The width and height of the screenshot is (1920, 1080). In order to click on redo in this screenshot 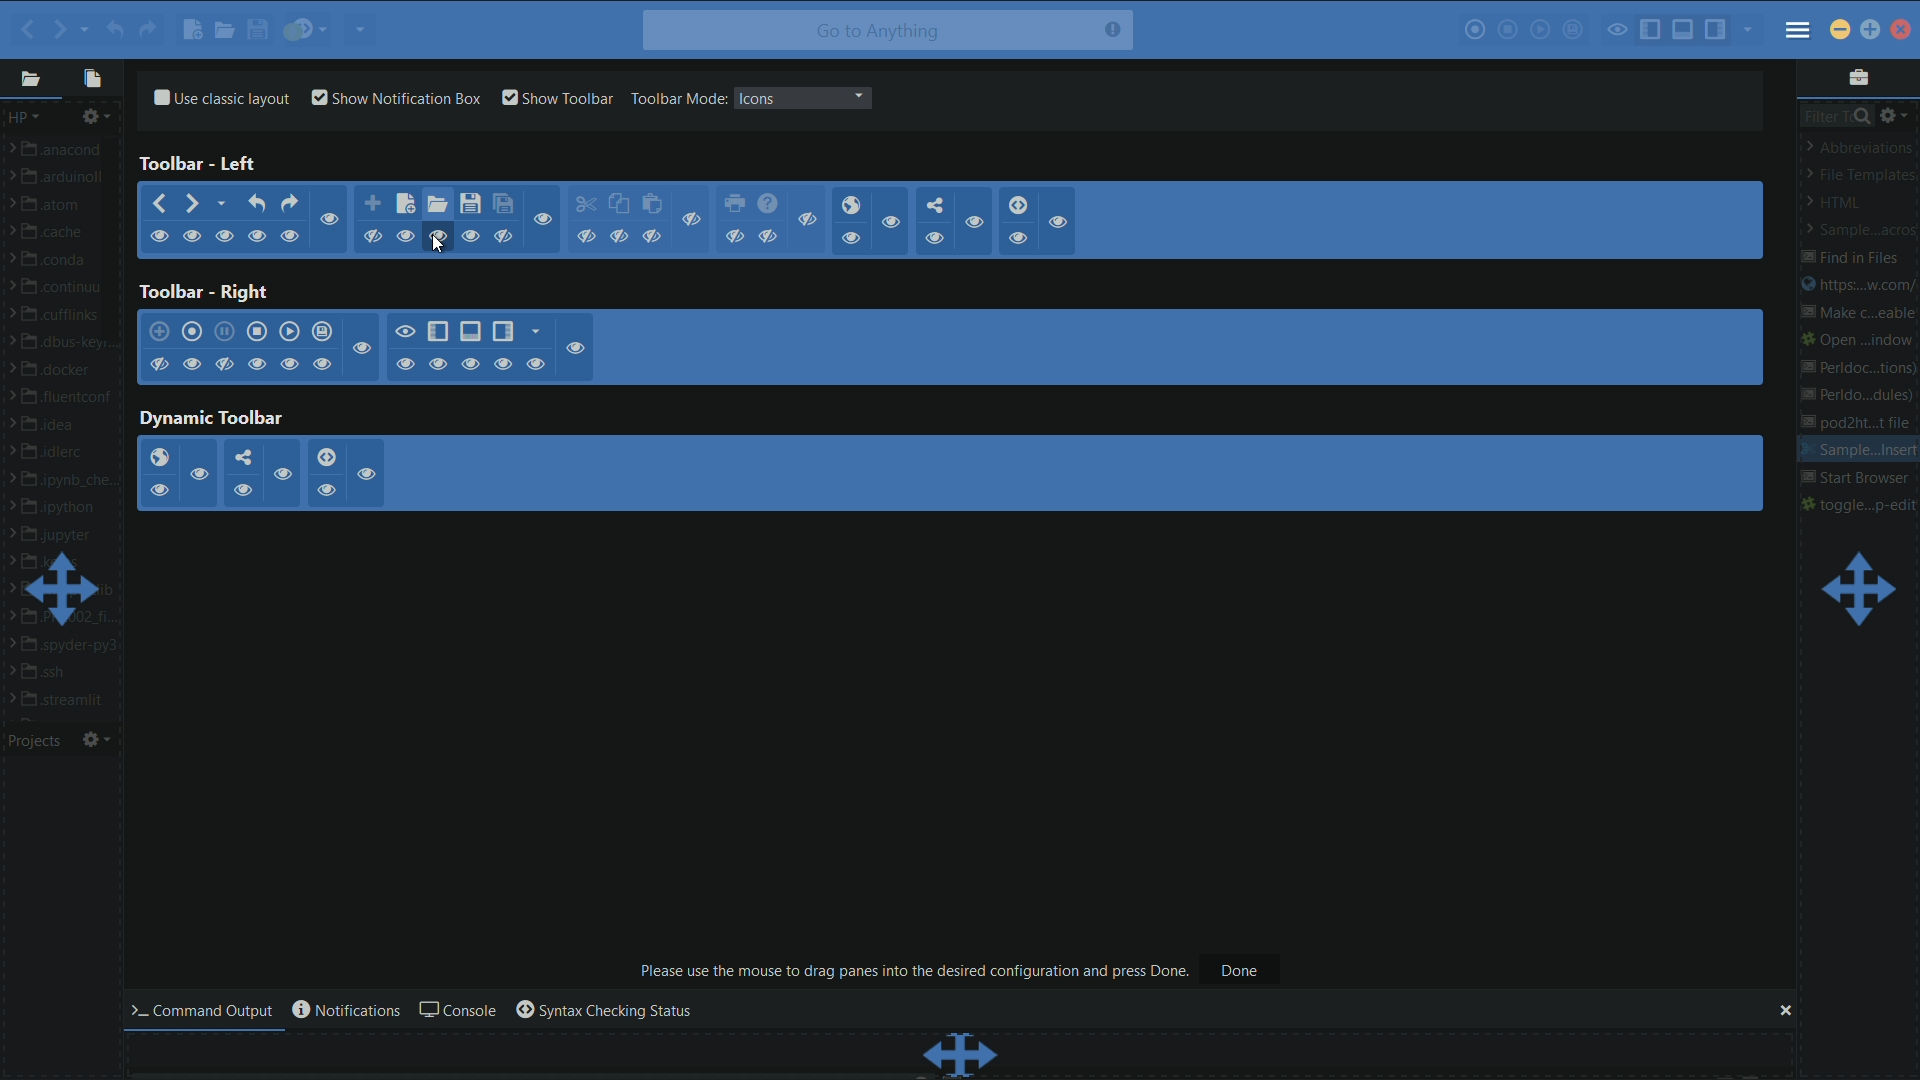, I will do `click(147, 29)`.